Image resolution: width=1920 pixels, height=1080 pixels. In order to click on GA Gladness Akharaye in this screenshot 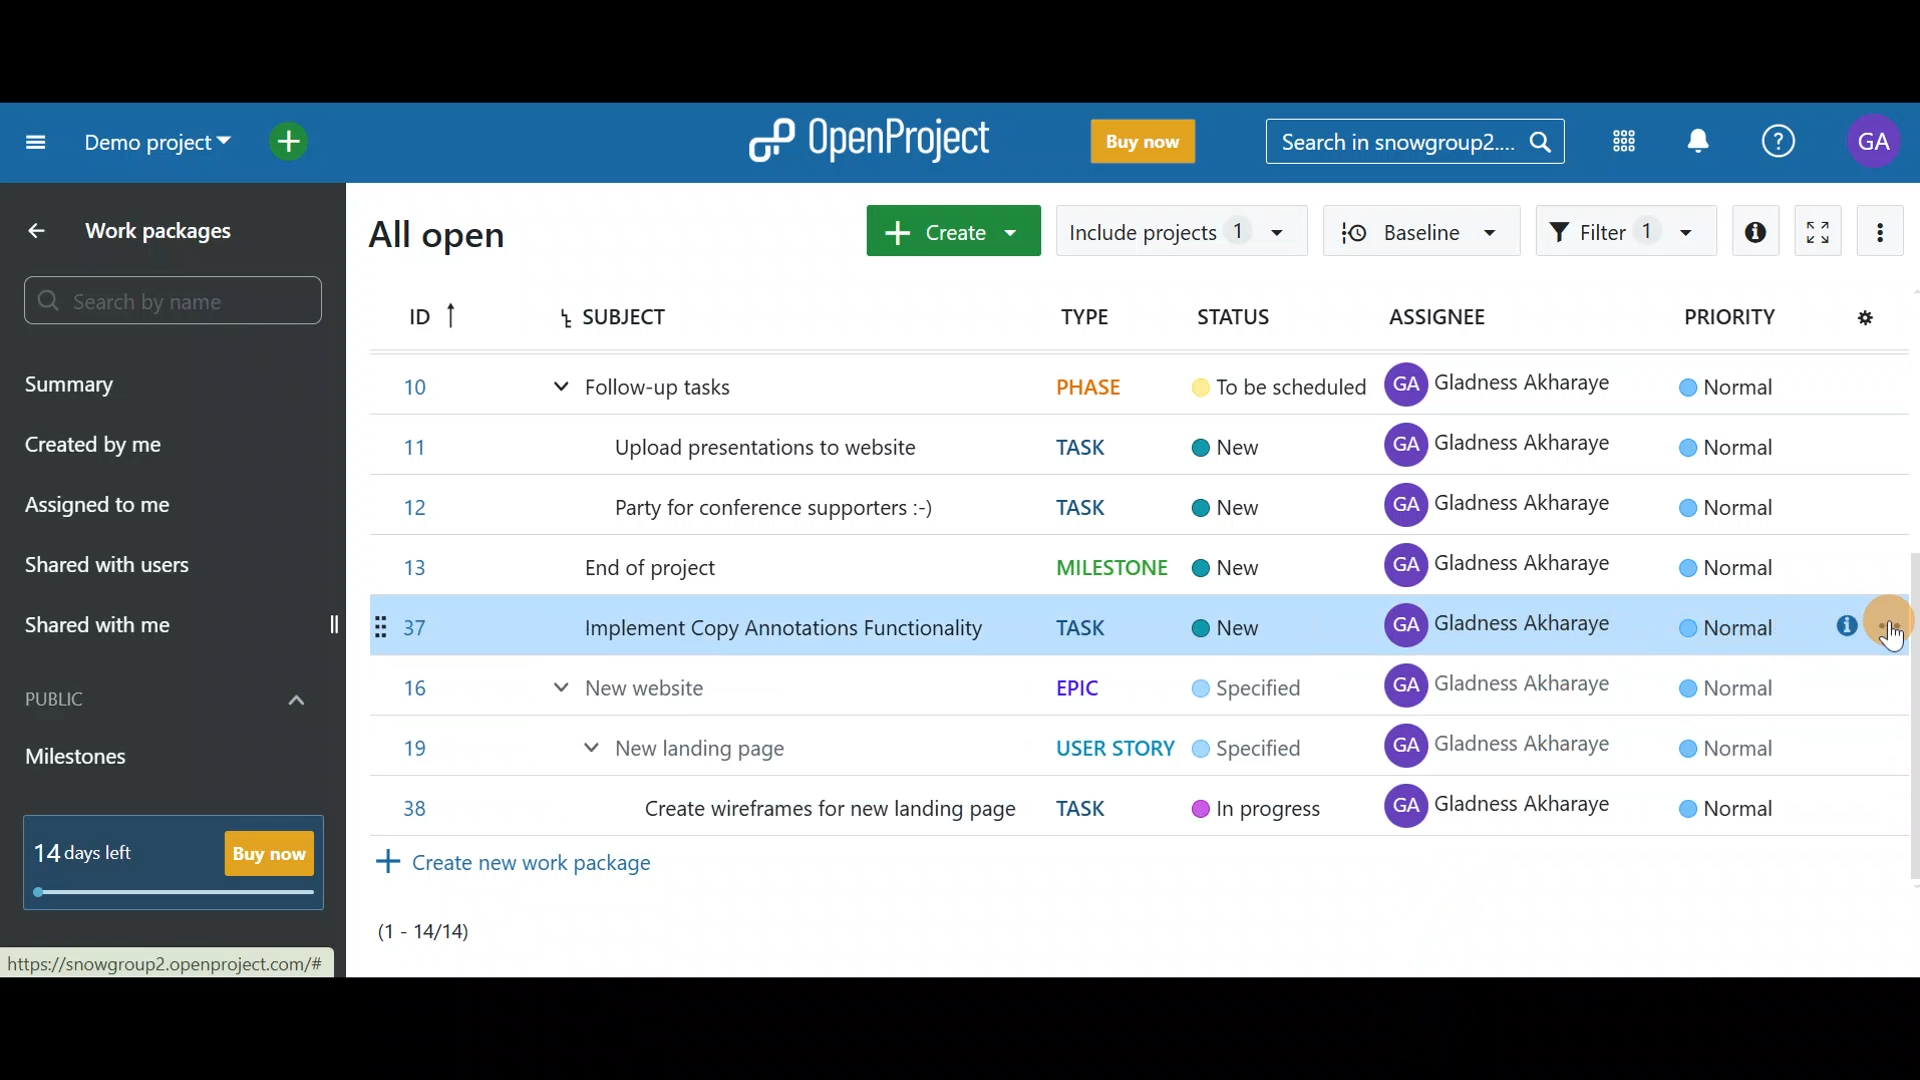, I will do `click(1492, 625)`.